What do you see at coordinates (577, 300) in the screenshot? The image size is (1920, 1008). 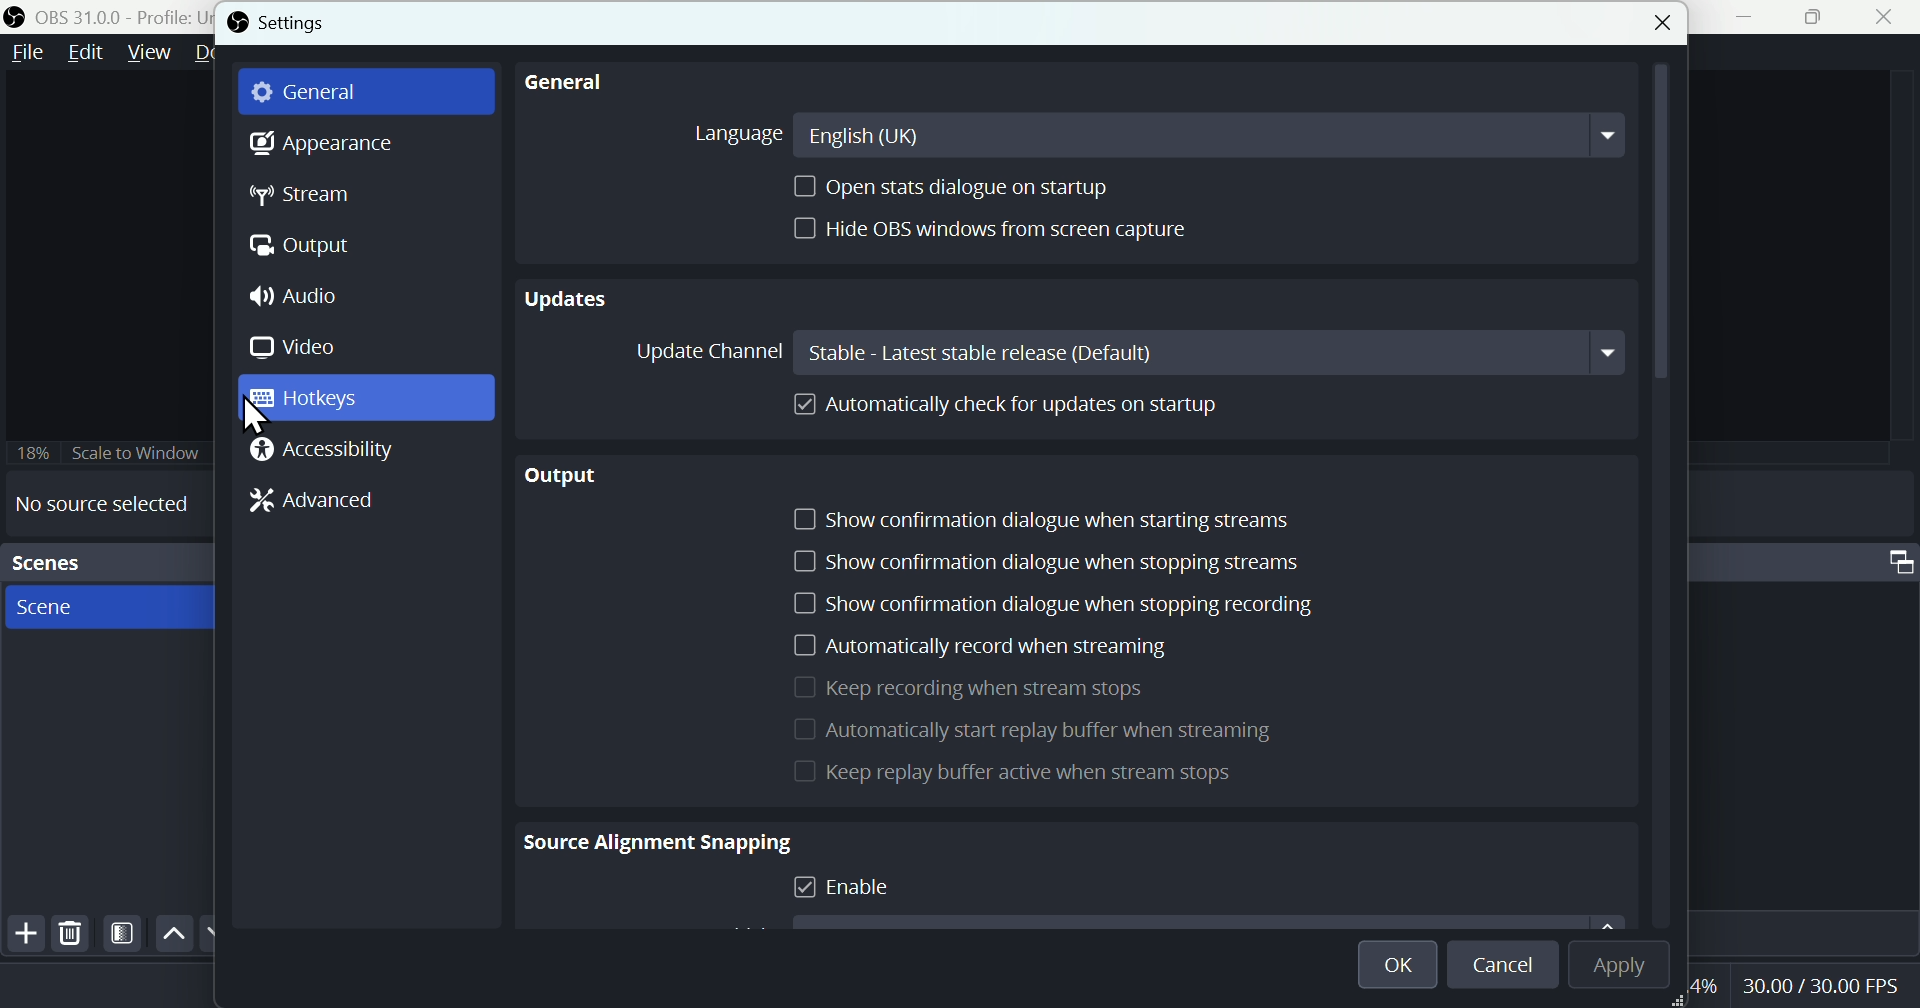 I see `Updates` at bounding box center [577, 300].